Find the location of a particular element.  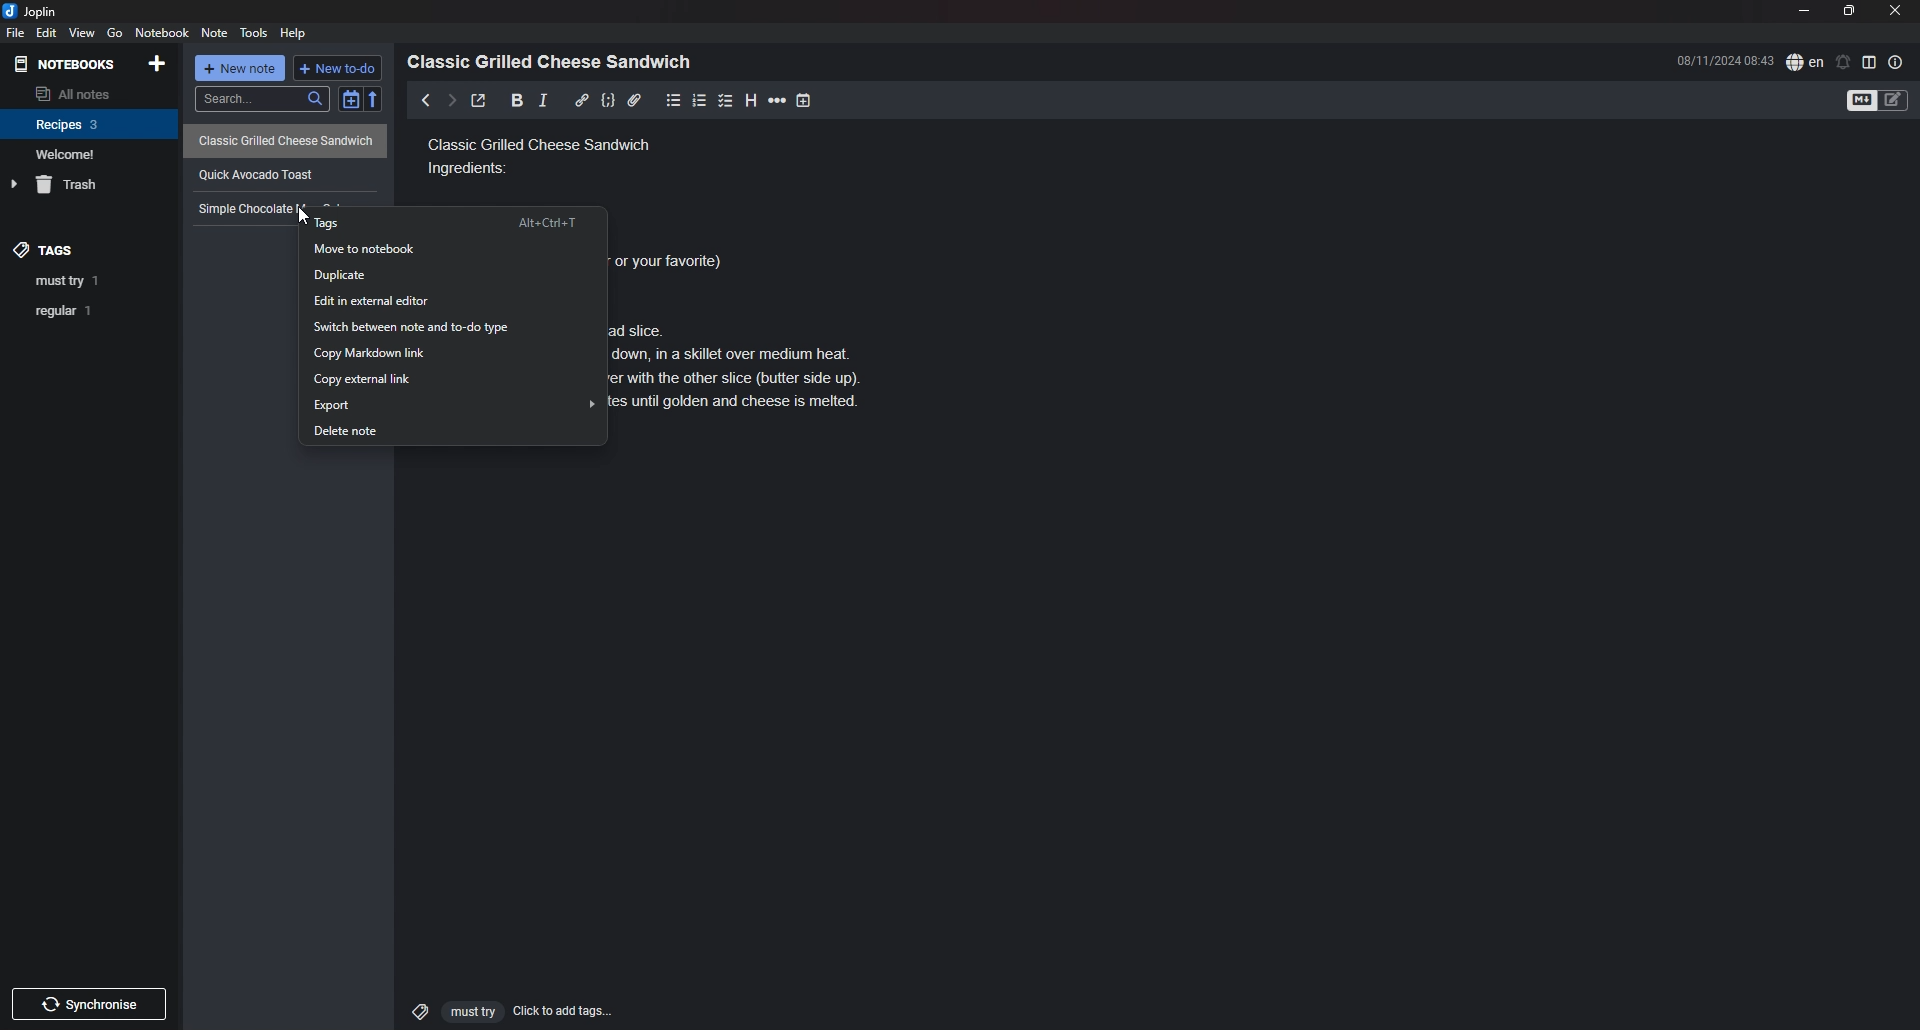

resize is located at coordinates (1849, 11).